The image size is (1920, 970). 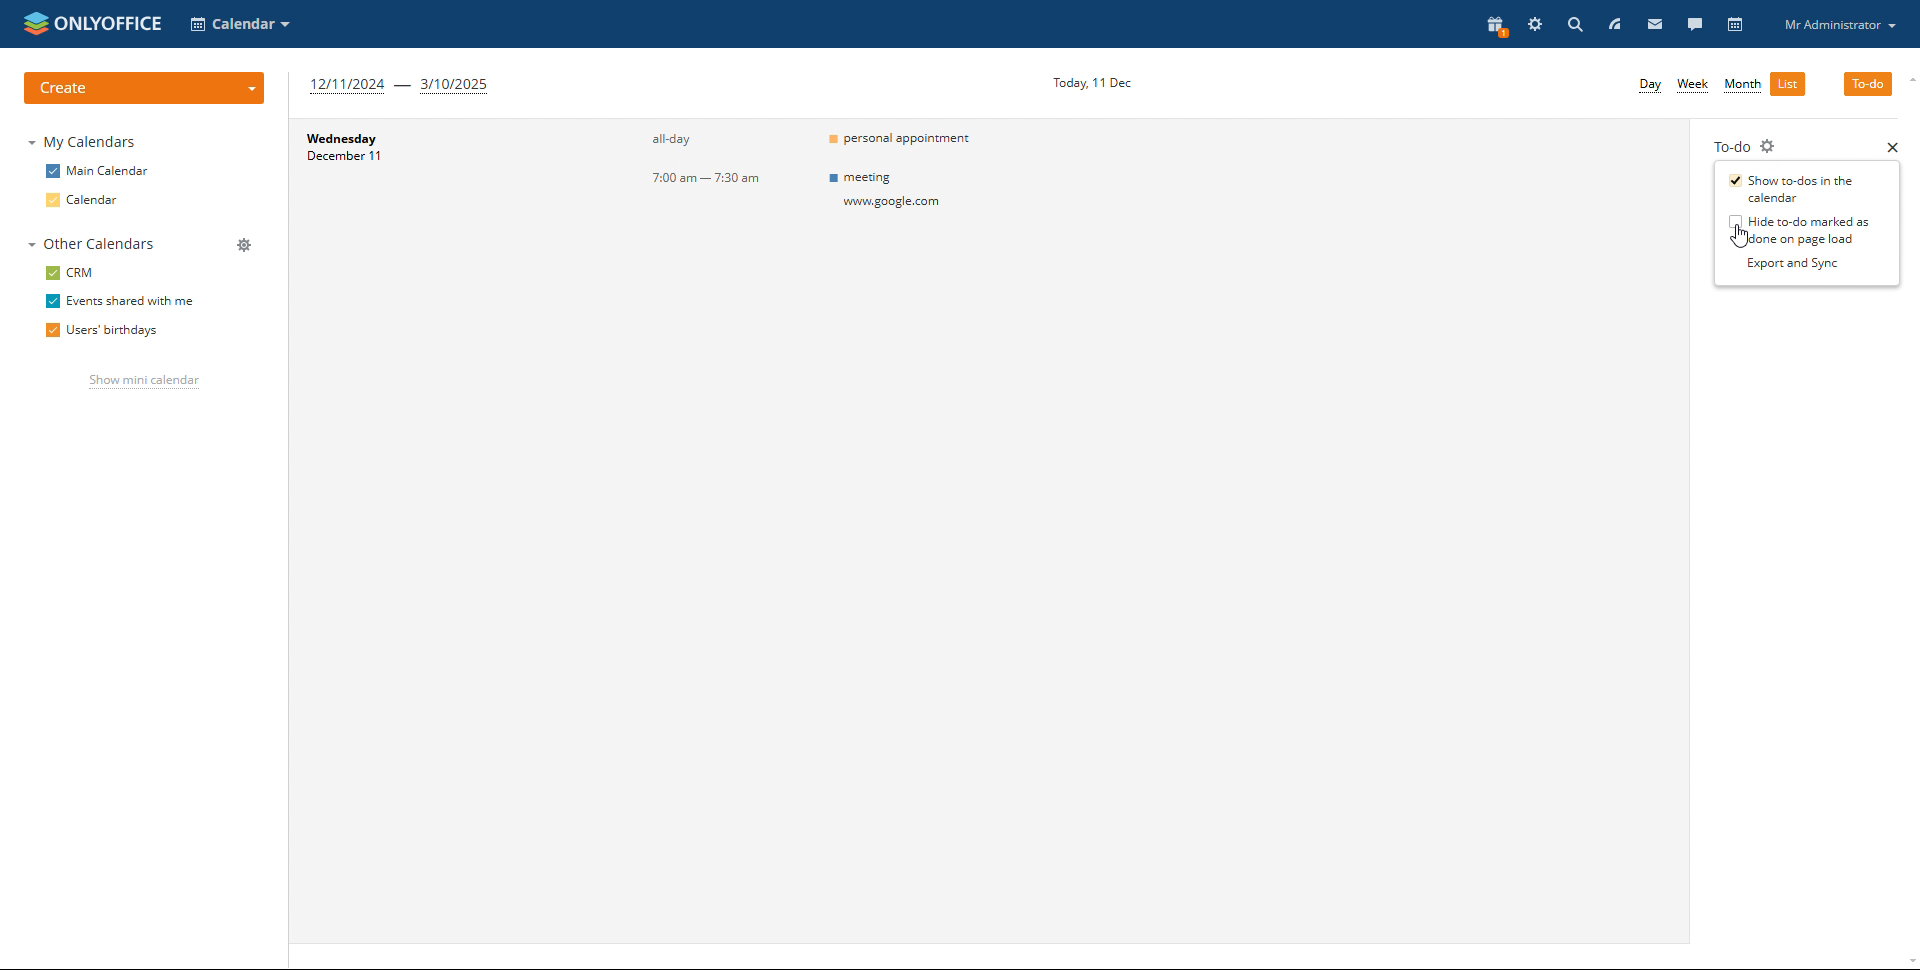 What do you see at coordinates (1908, 961) in the screenshot?
I see `scroll down` at bounding box center [1908, 961].